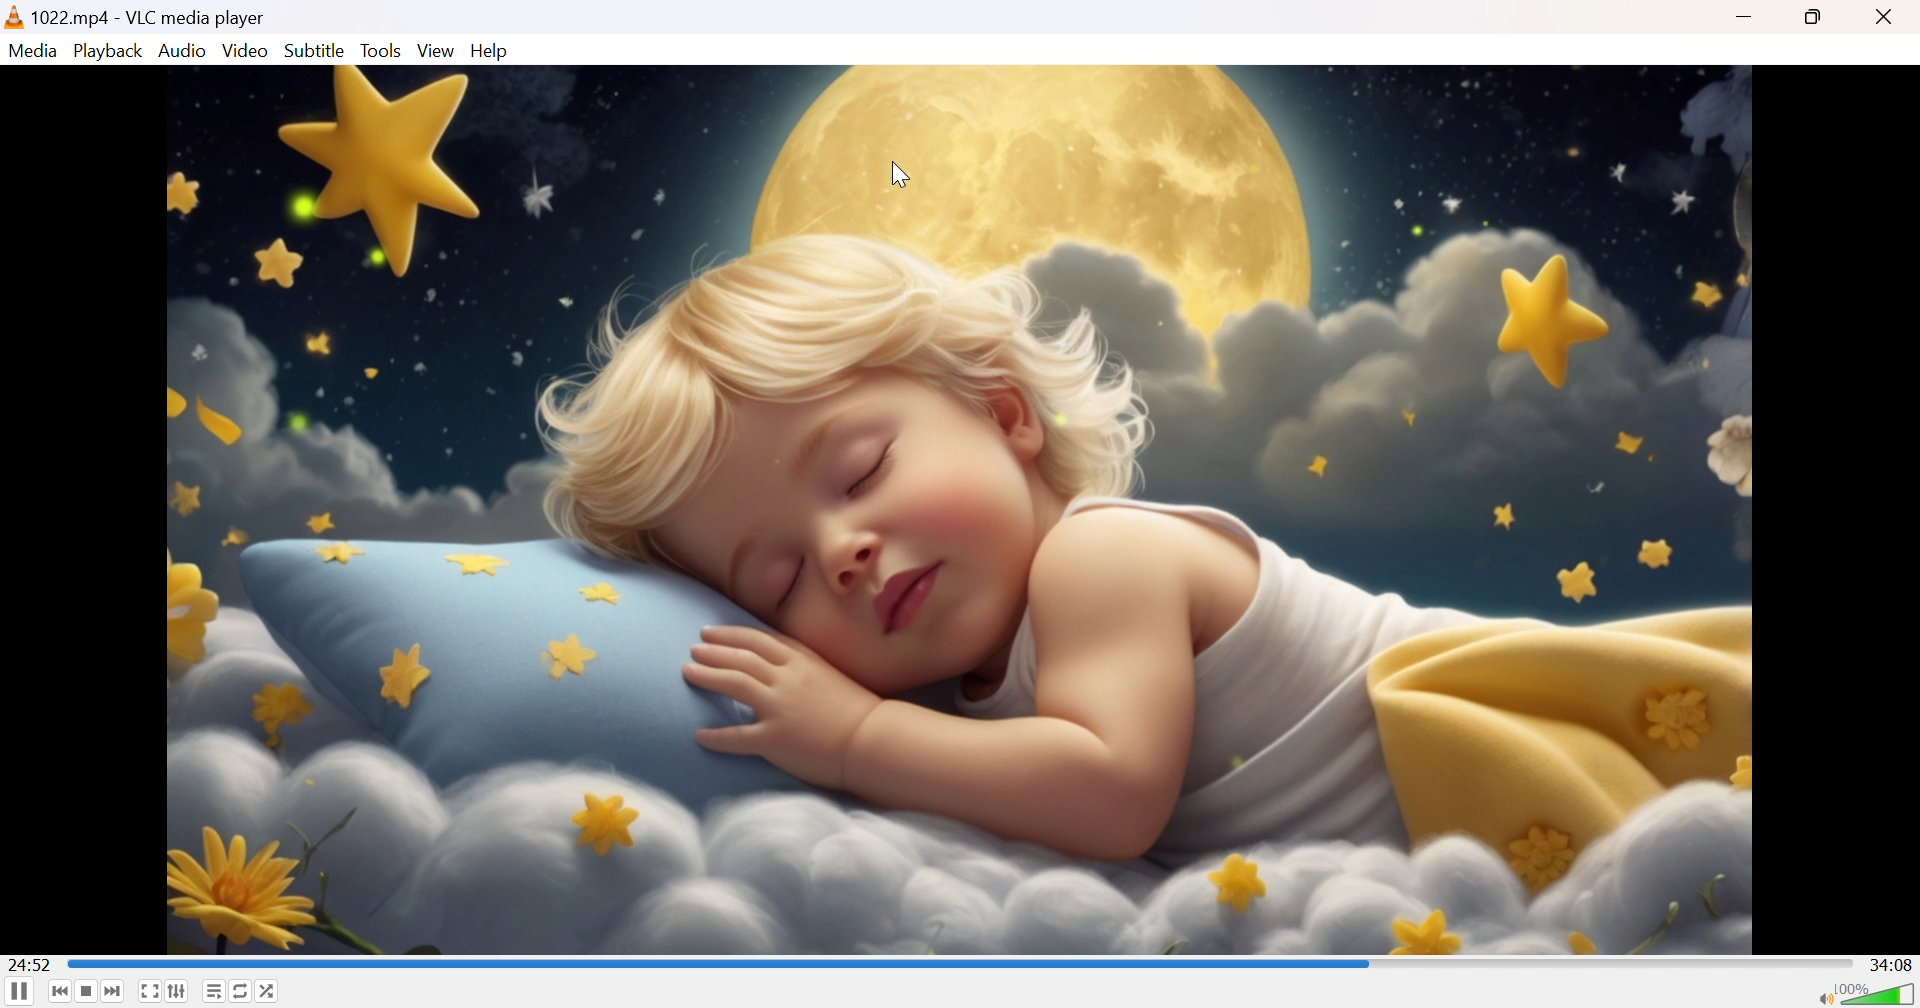 The image size is (1920, 1008). Describe the element at coordinates (315, 50) in the screenshot. I see `Subtitle` at that location.